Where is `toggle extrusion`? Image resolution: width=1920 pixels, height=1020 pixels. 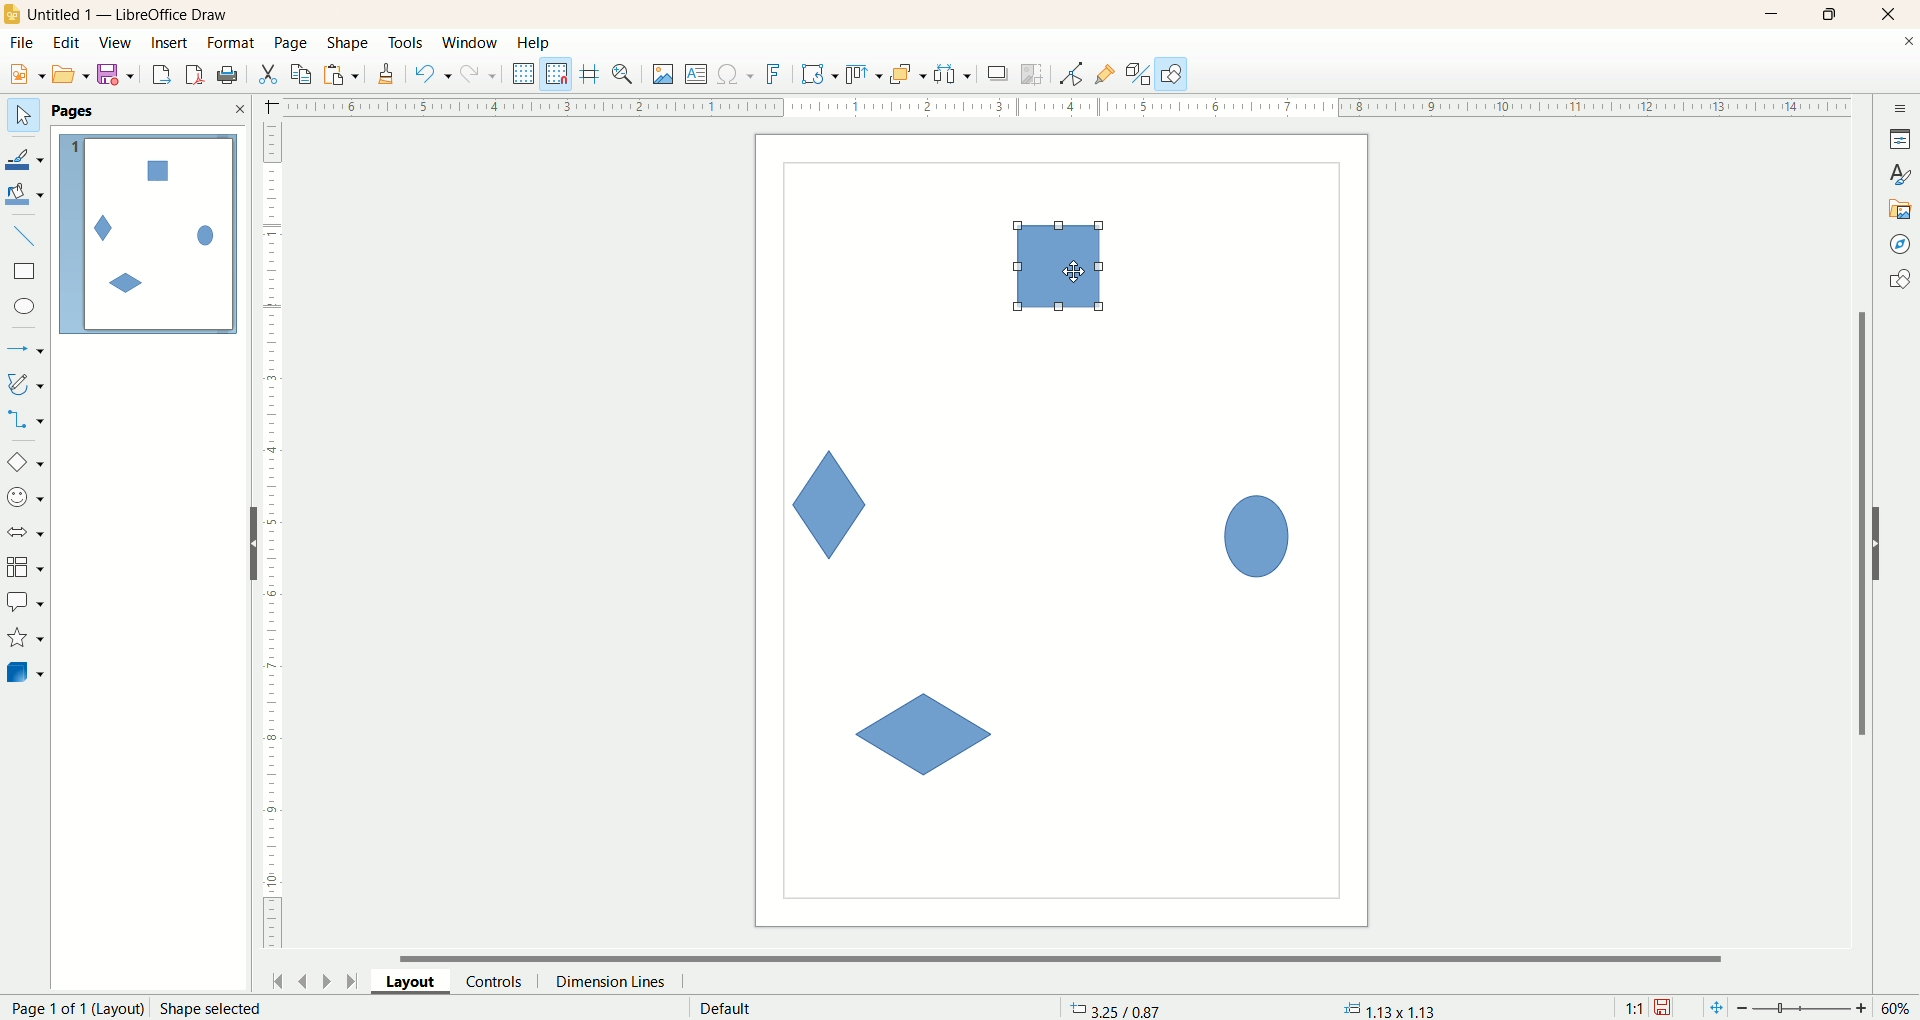 toggle extrusion is located at coordinates (1138, 74).